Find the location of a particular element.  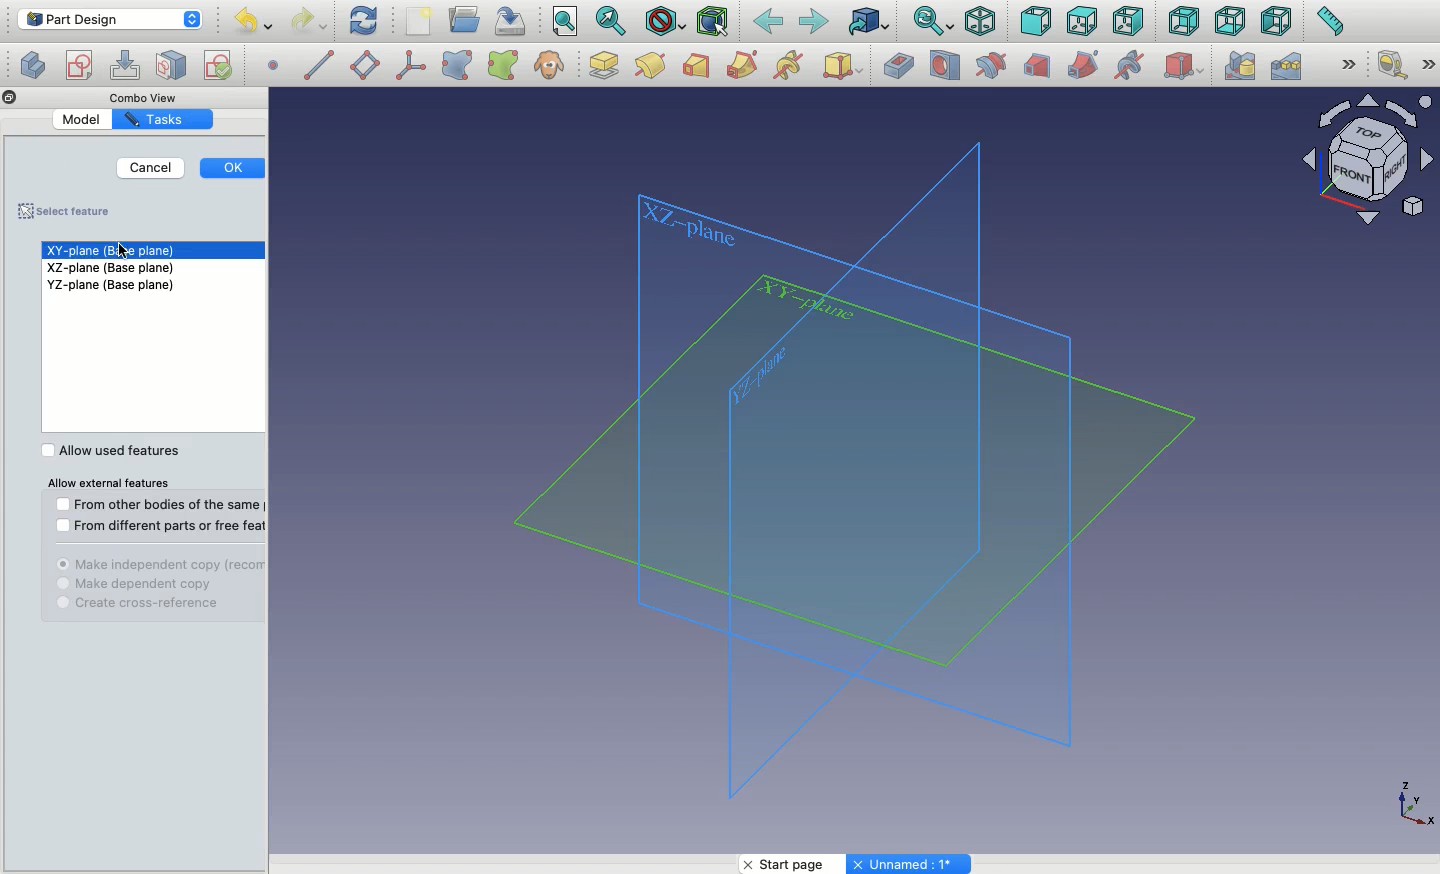

Fit all is located at coordinates (563, 23).